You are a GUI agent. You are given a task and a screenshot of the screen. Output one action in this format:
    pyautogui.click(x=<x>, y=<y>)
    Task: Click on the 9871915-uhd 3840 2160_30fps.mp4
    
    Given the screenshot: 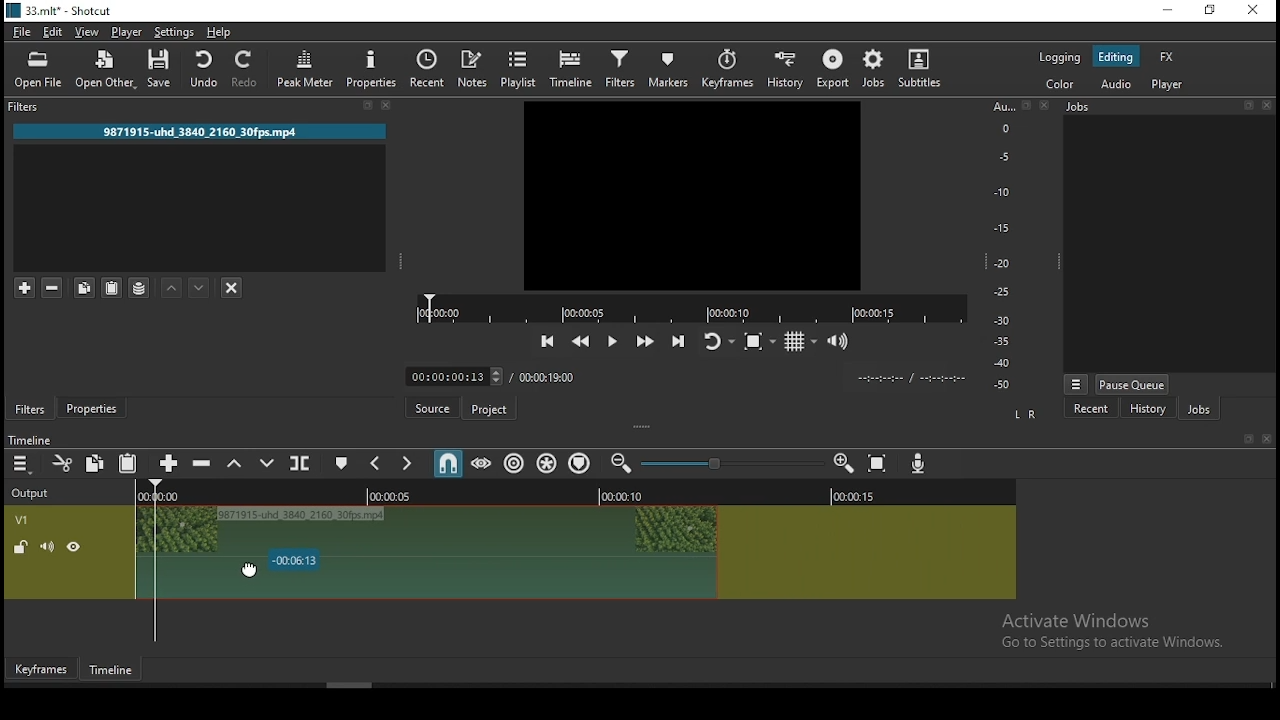 What is the action you would take?
    pyautogui.click(x=202, y=131)
    